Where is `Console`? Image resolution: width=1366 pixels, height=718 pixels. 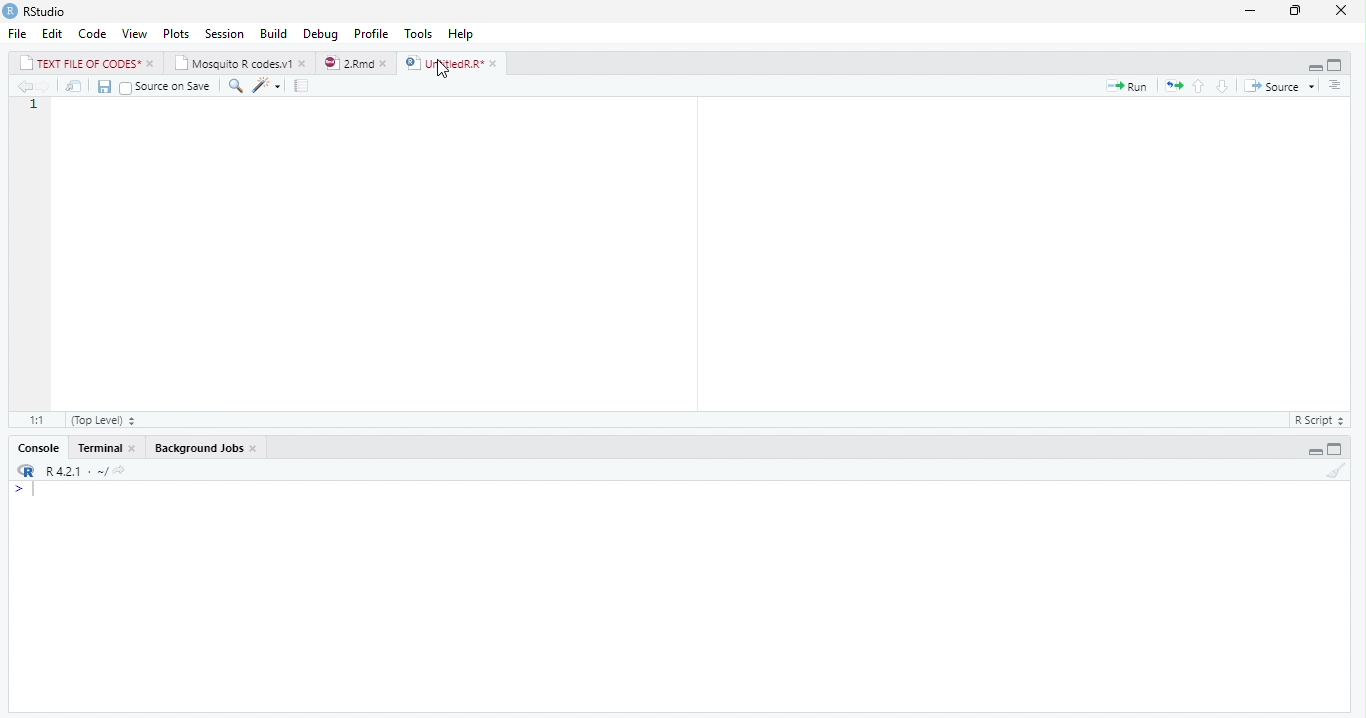
Console is located at coordinates (39, 447).